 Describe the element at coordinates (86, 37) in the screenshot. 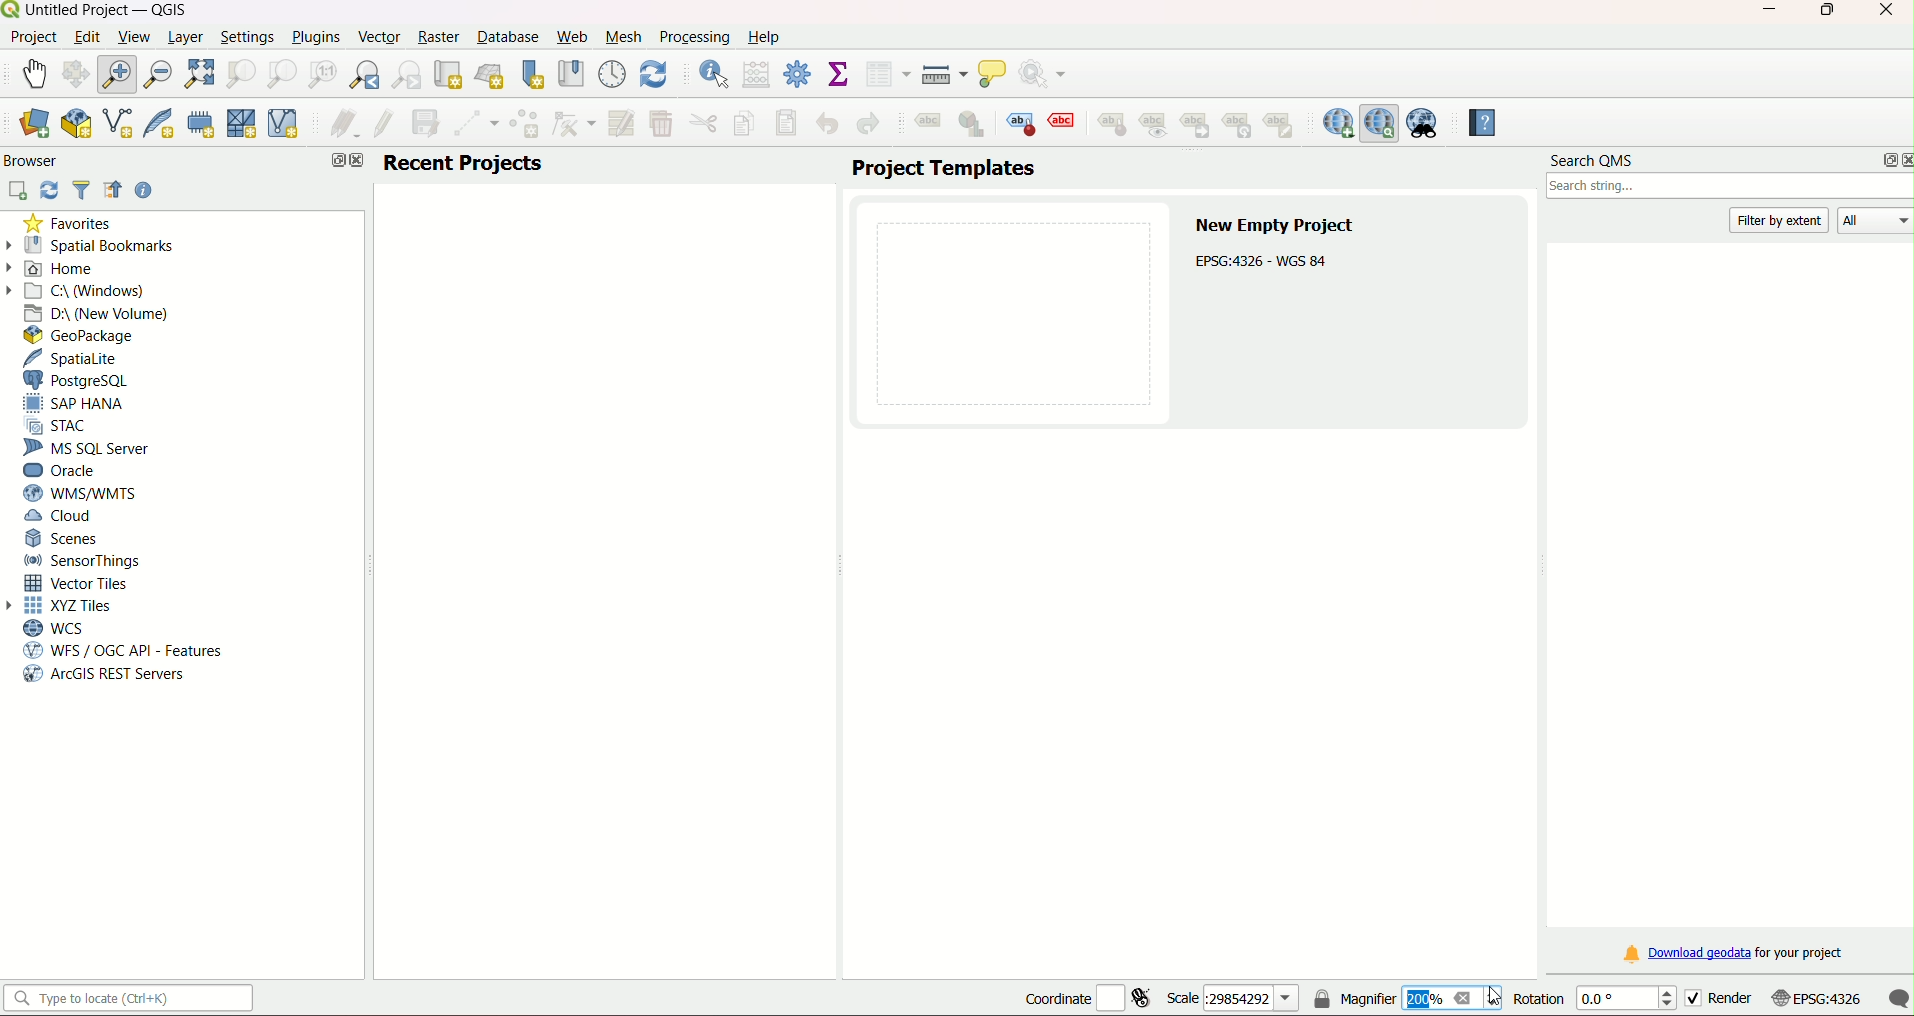

I see `Edit` at that location.